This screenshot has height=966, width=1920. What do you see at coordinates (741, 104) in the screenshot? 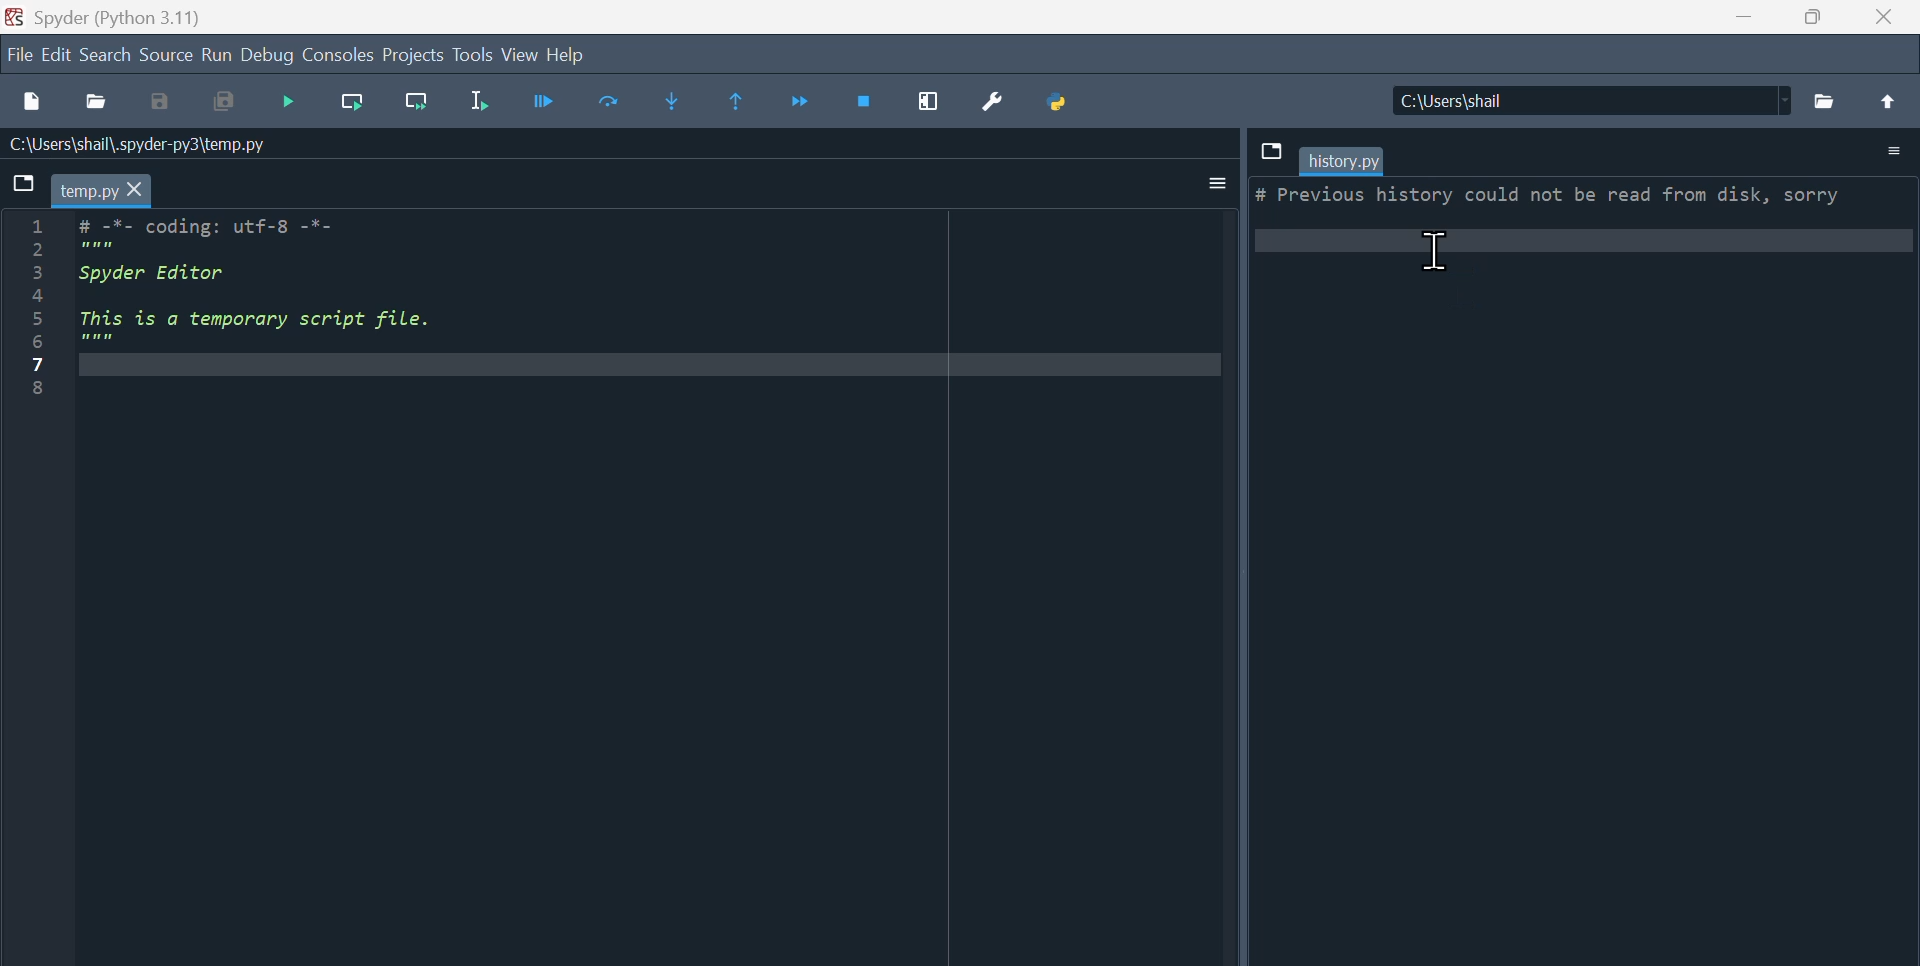
I see `Execute until same function returns` at bounding box center [741, 104].